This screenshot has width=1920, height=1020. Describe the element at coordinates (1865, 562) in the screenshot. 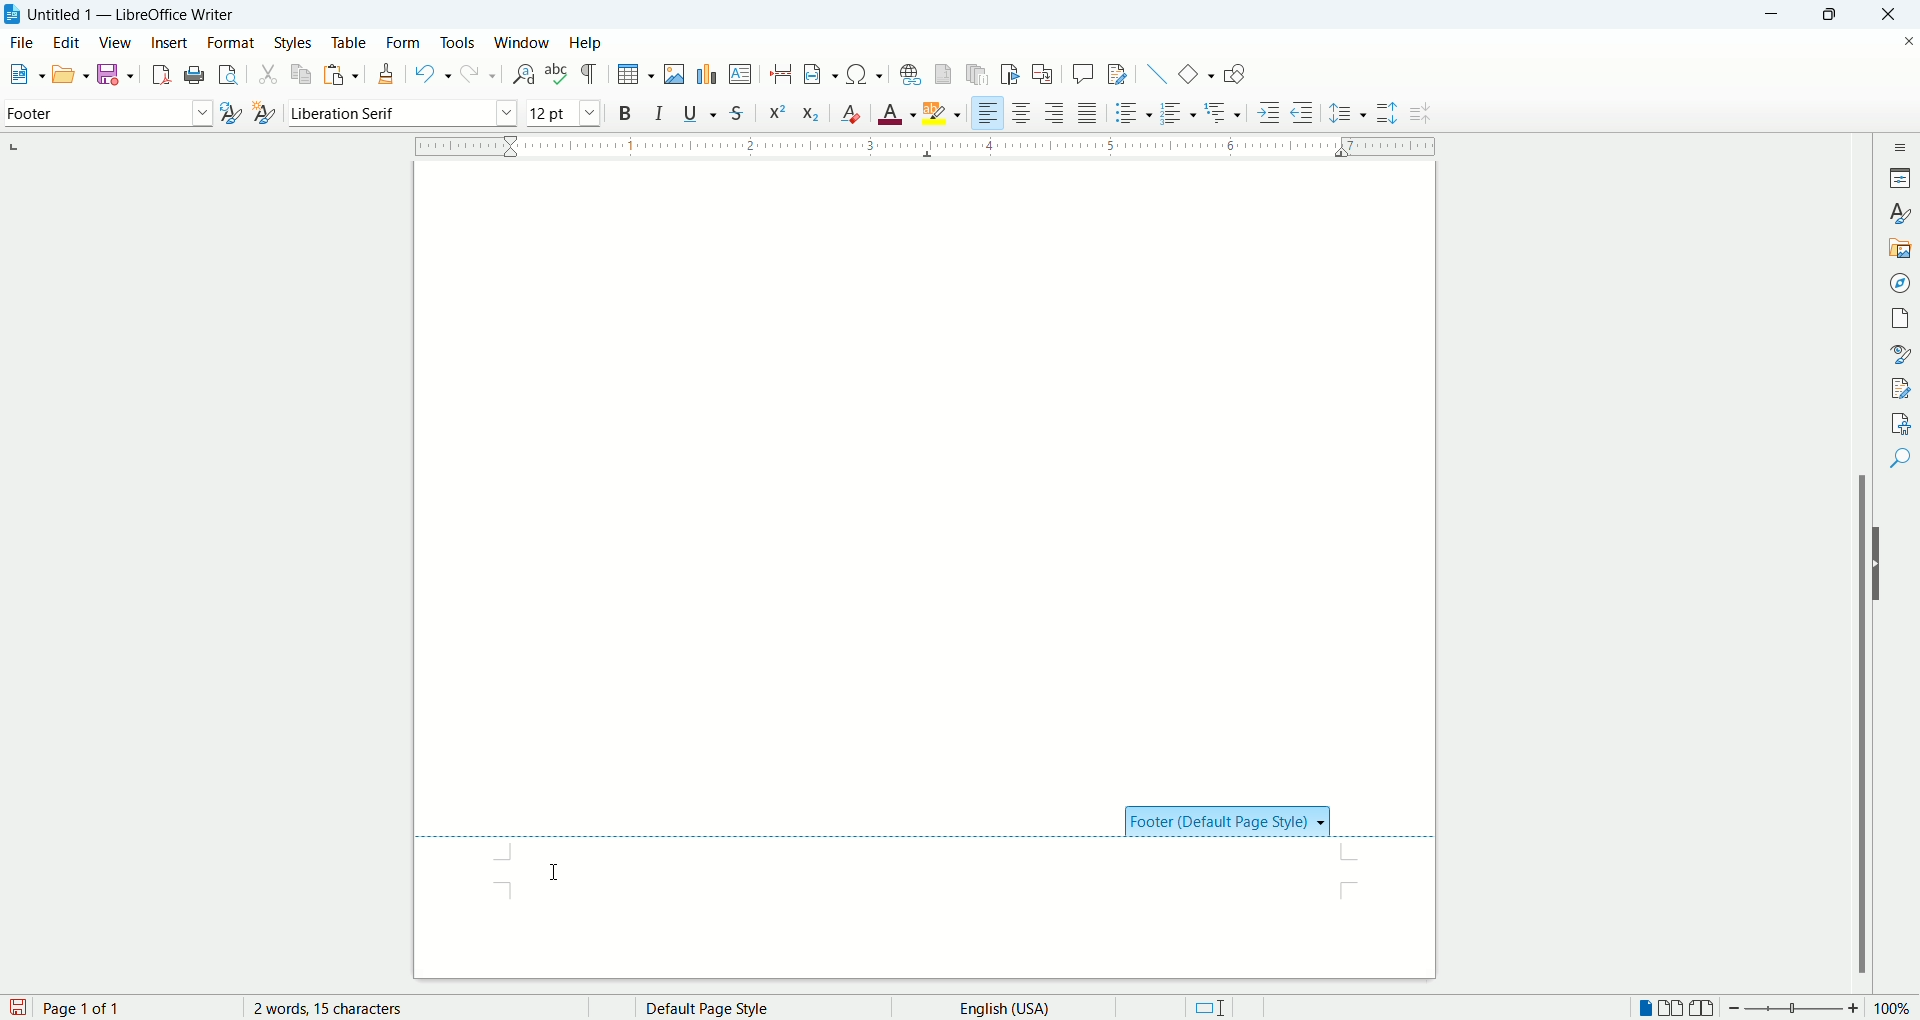

I see `scroll bar` at that location.